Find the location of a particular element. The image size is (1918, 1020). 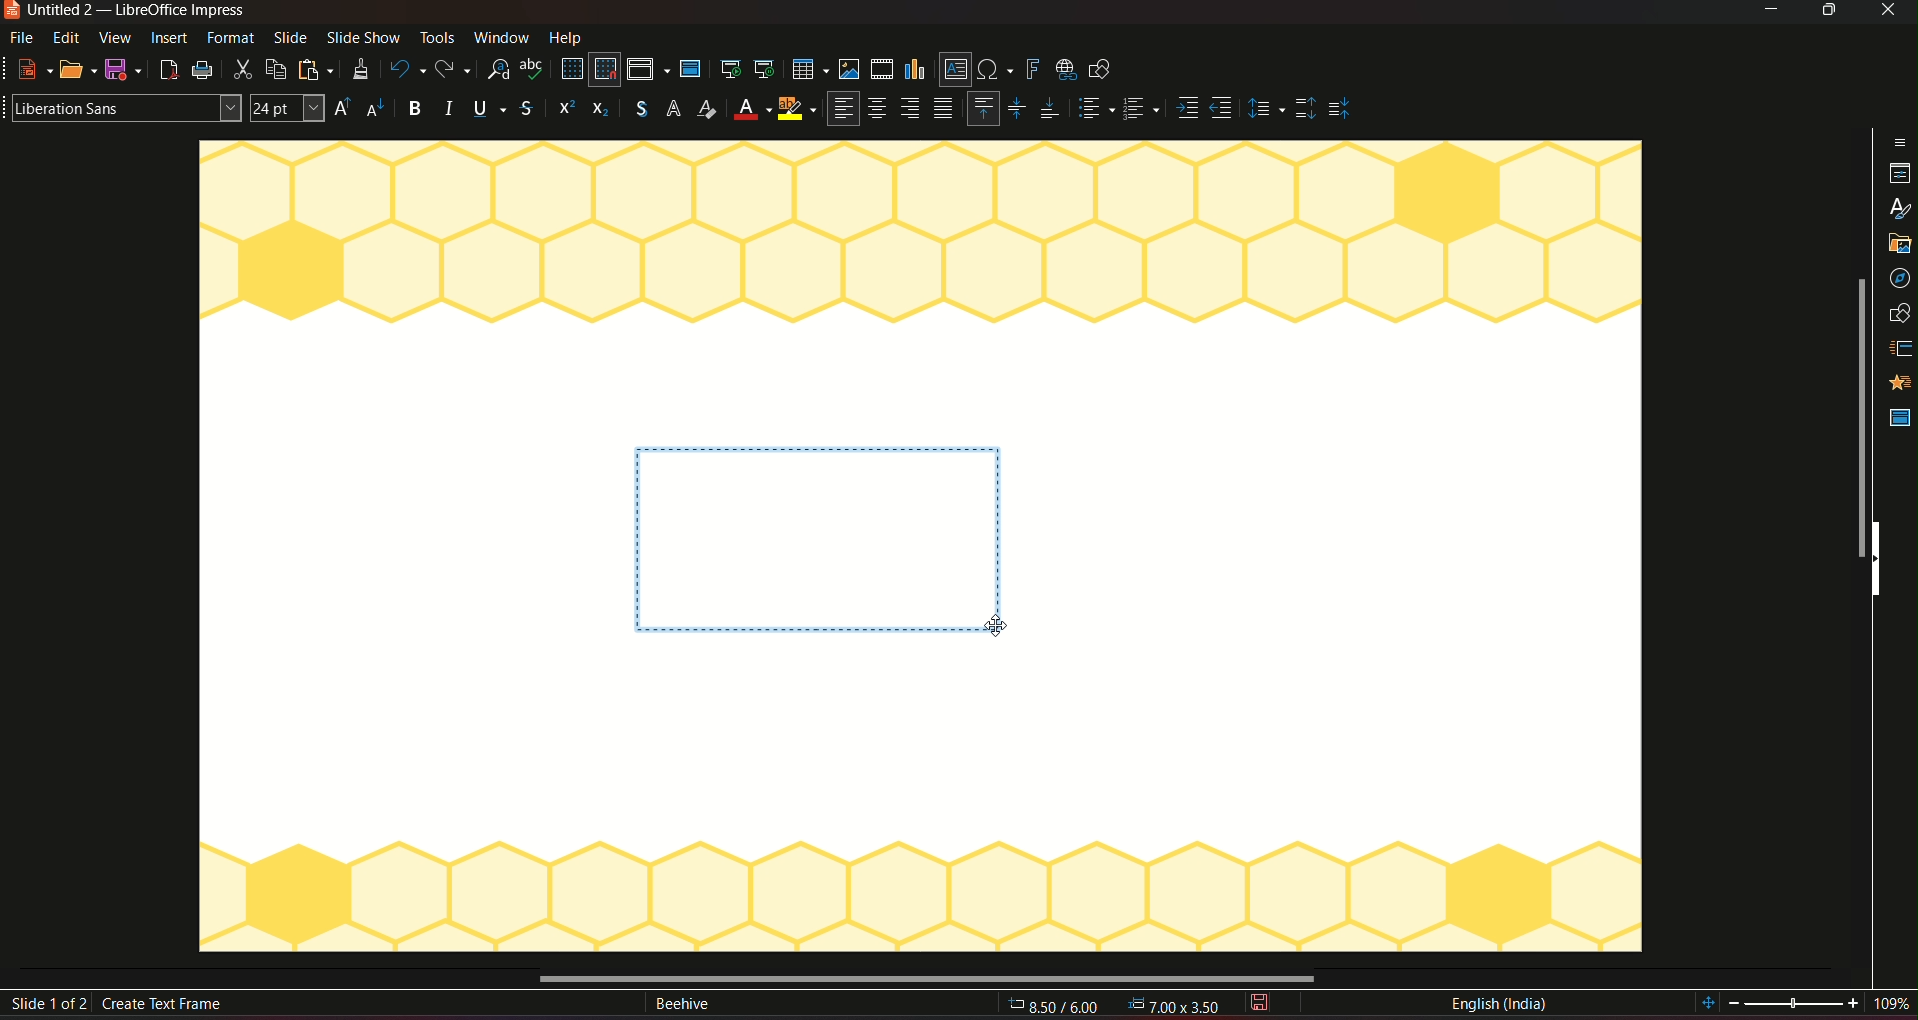

Font color is located at coordinates (707, 109).